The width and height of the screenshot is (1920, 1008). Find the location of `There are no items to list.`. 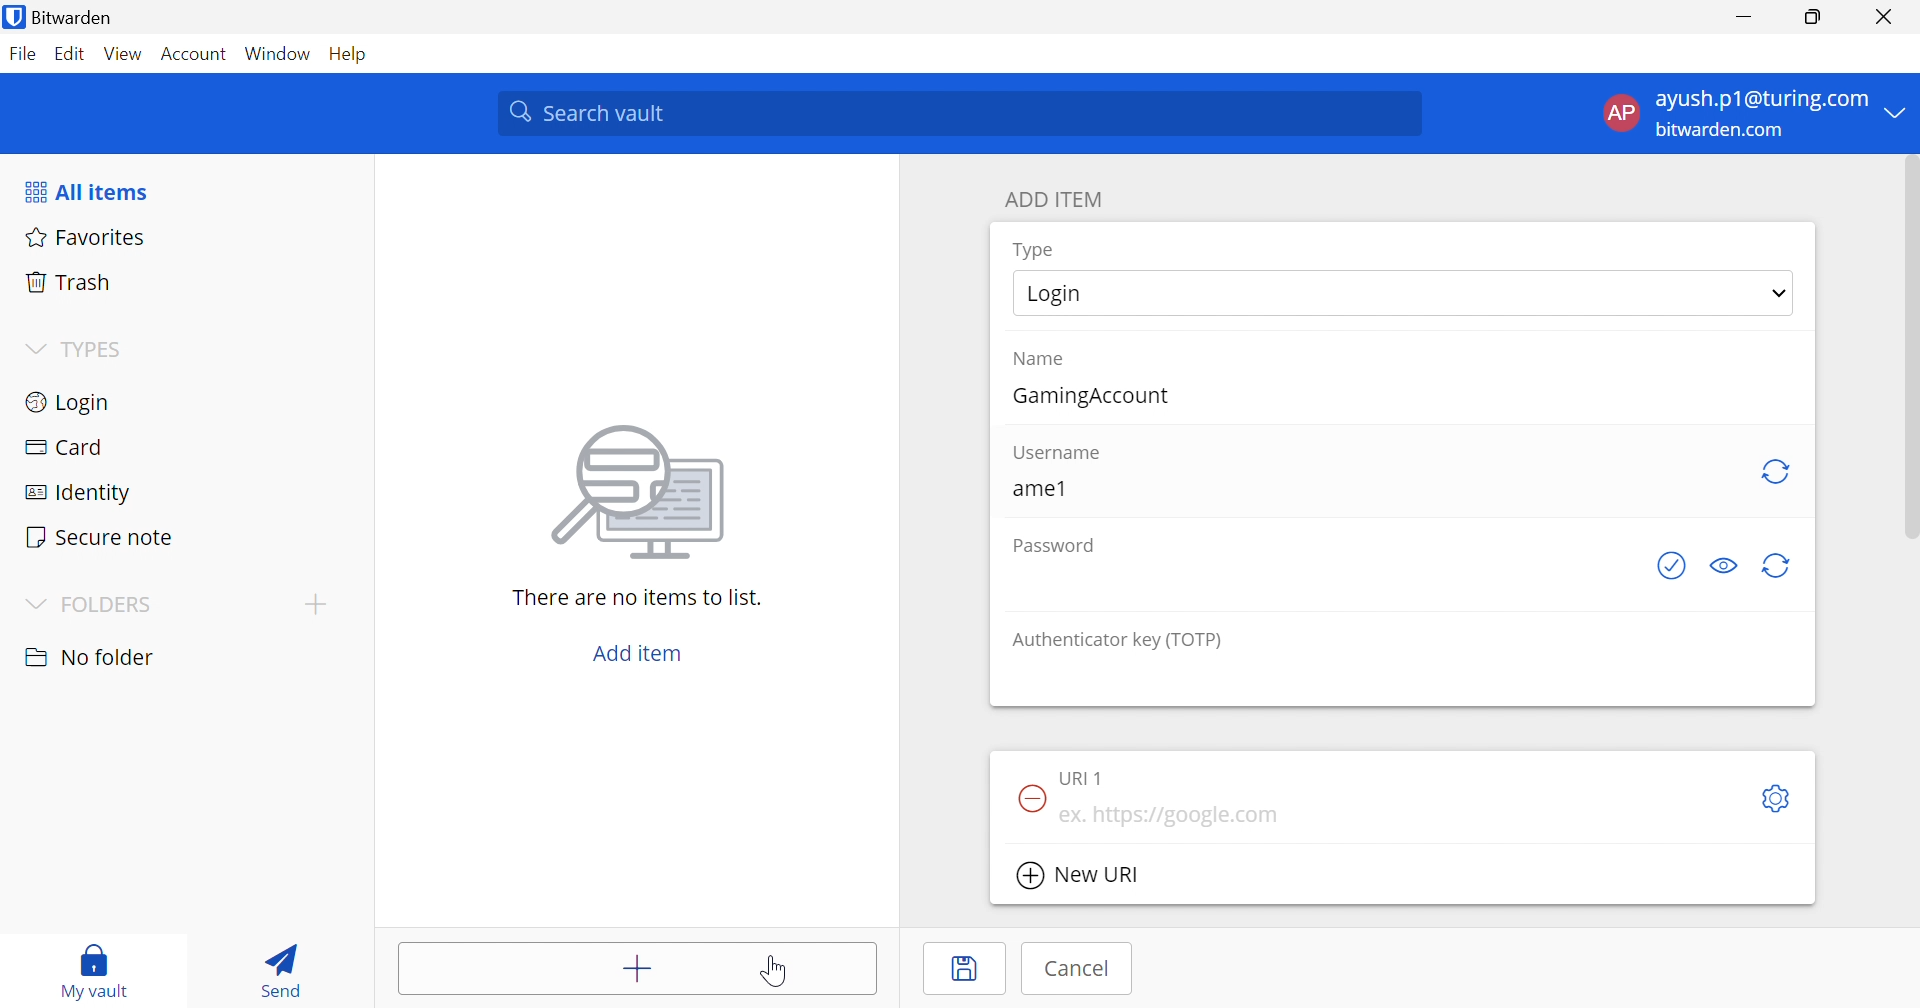

There are no items to list. is located at coordinates (637, 600).